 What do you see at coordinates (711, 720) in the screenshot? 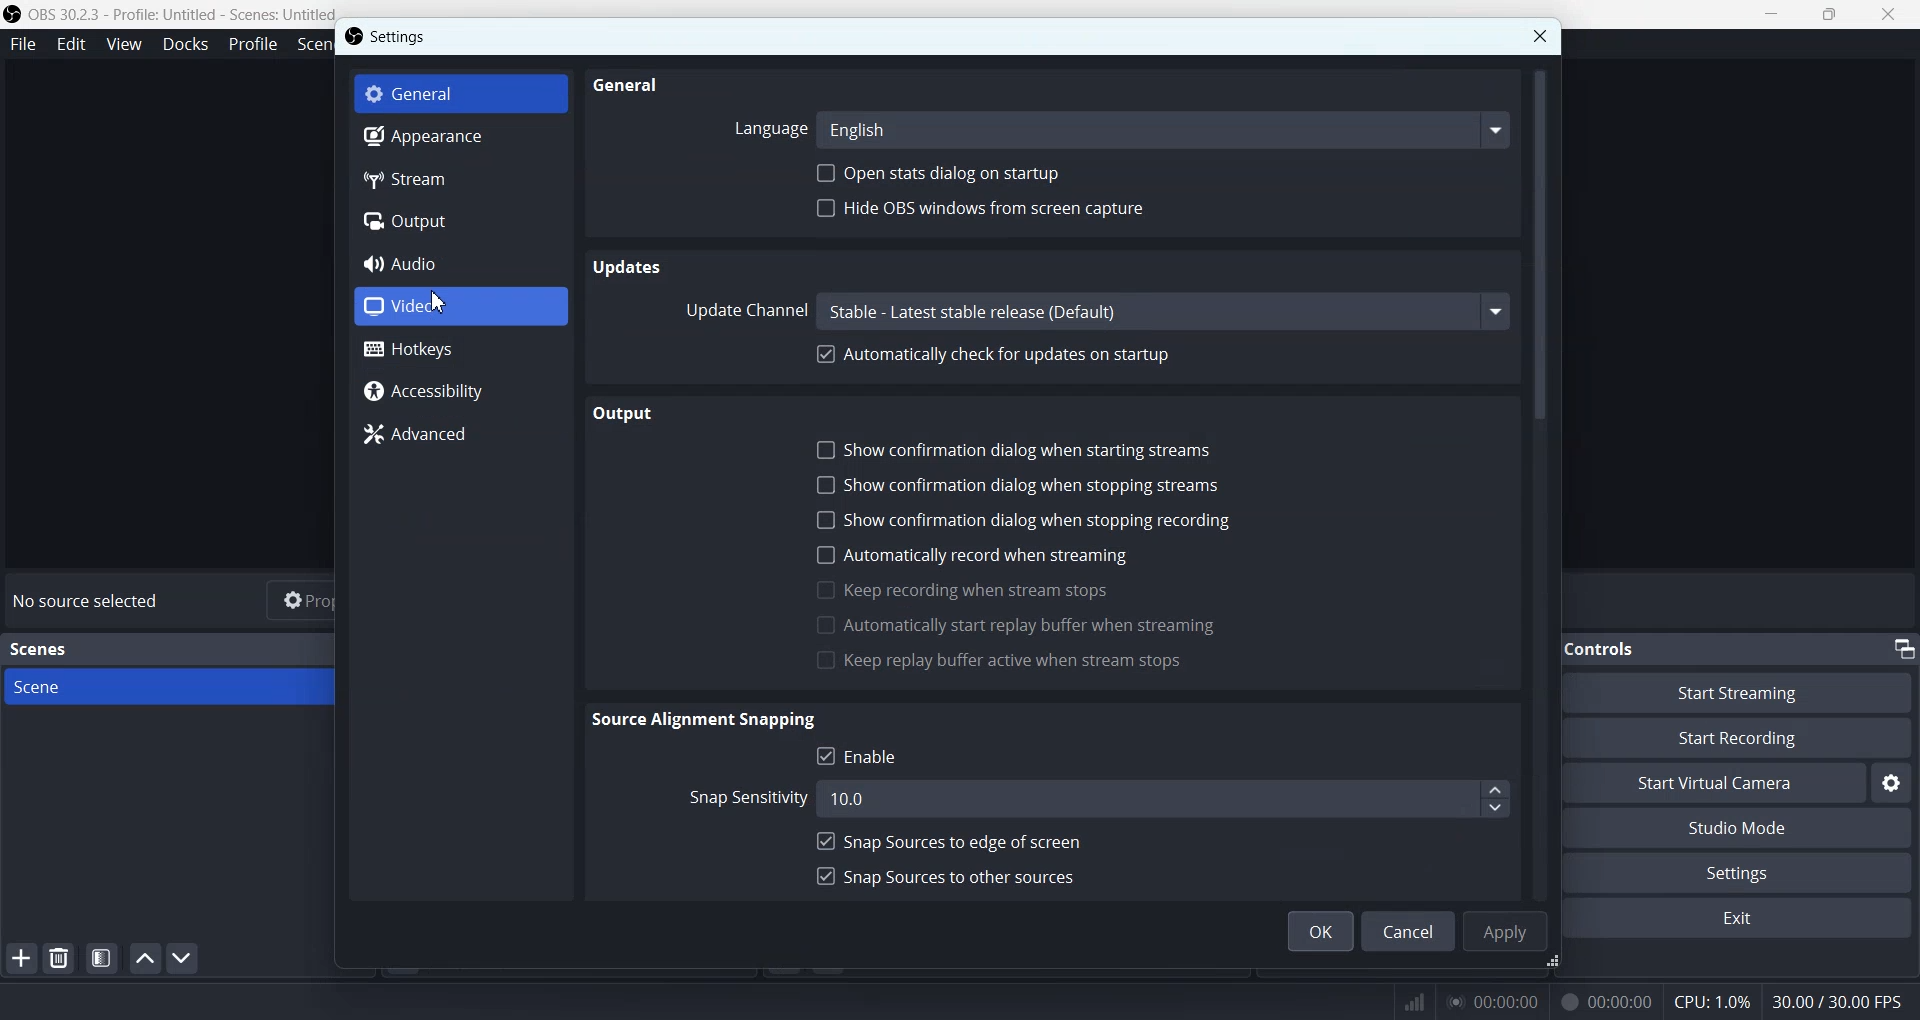
I see `Source alignment snapping` at bounding box center [711, 720].